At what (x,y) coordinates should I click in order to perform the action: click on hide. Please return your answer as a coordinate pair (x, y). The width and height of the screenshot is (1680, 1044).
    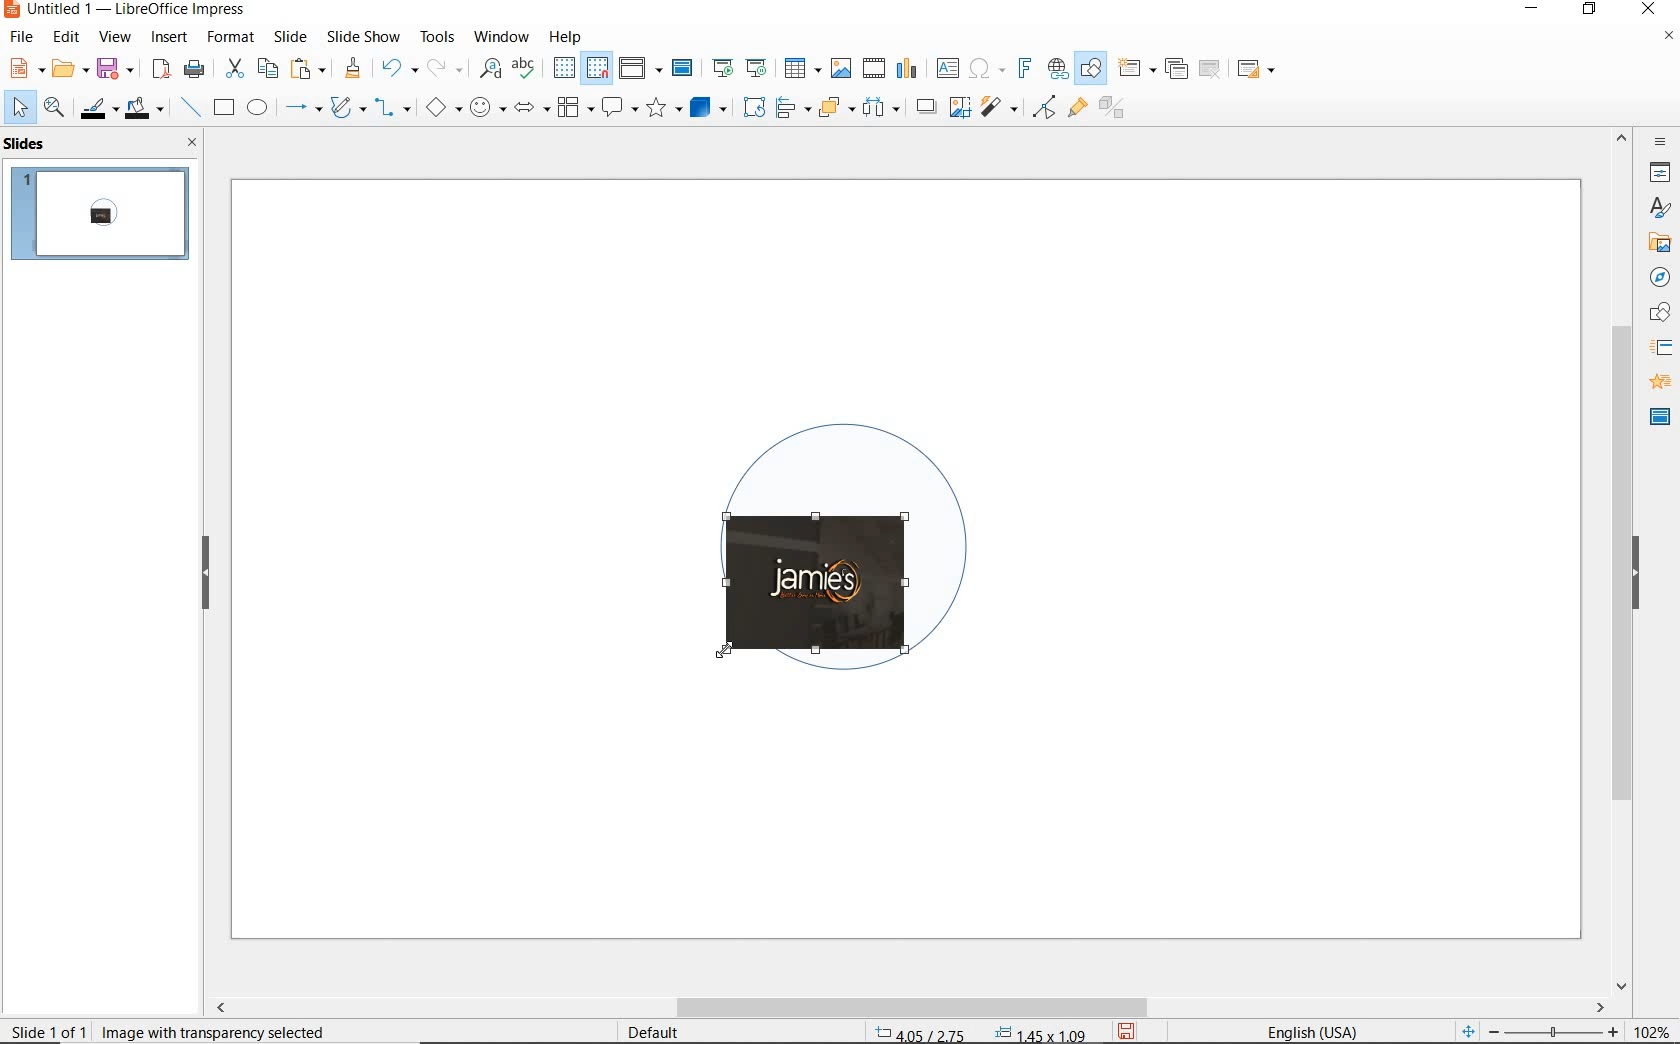
    Looking at the image, I should click on (206, 574).